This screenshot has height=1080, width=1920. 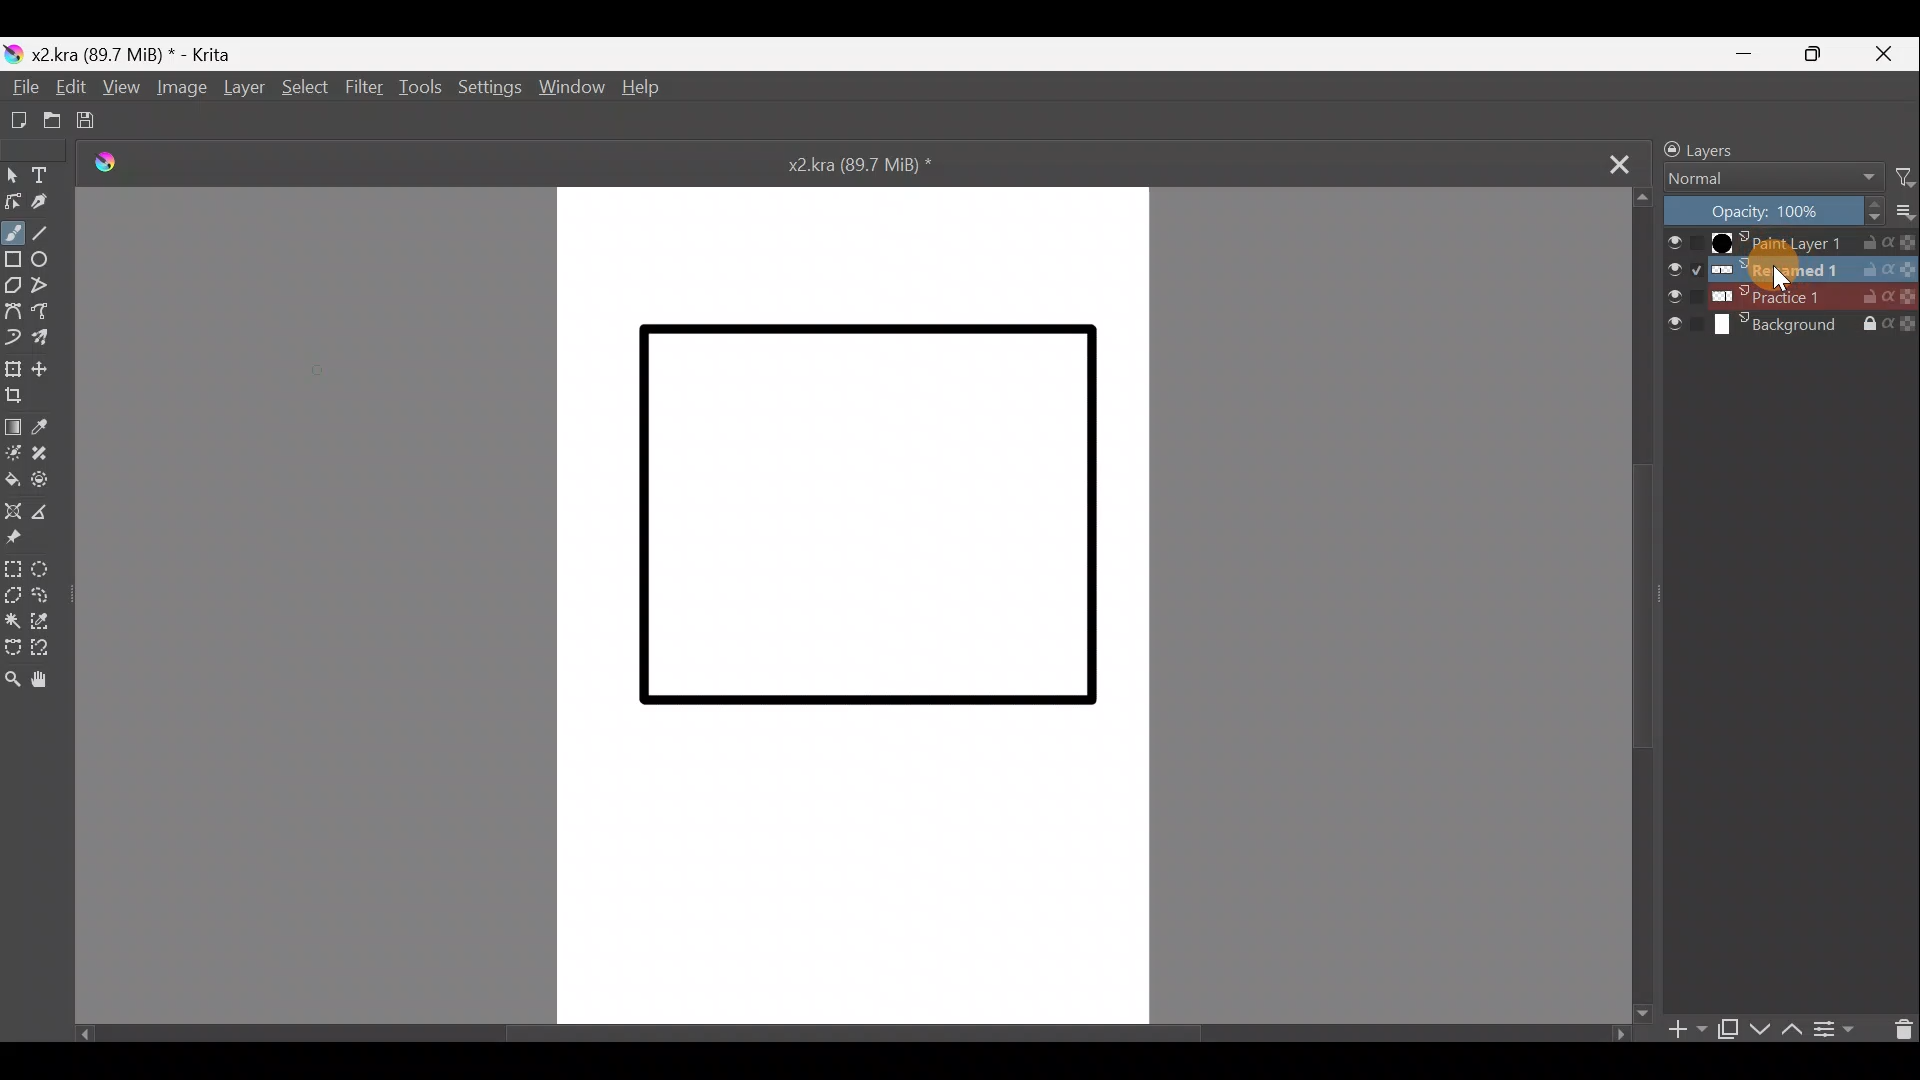 I want to click on Minimize, so click(x=1744, y=55).